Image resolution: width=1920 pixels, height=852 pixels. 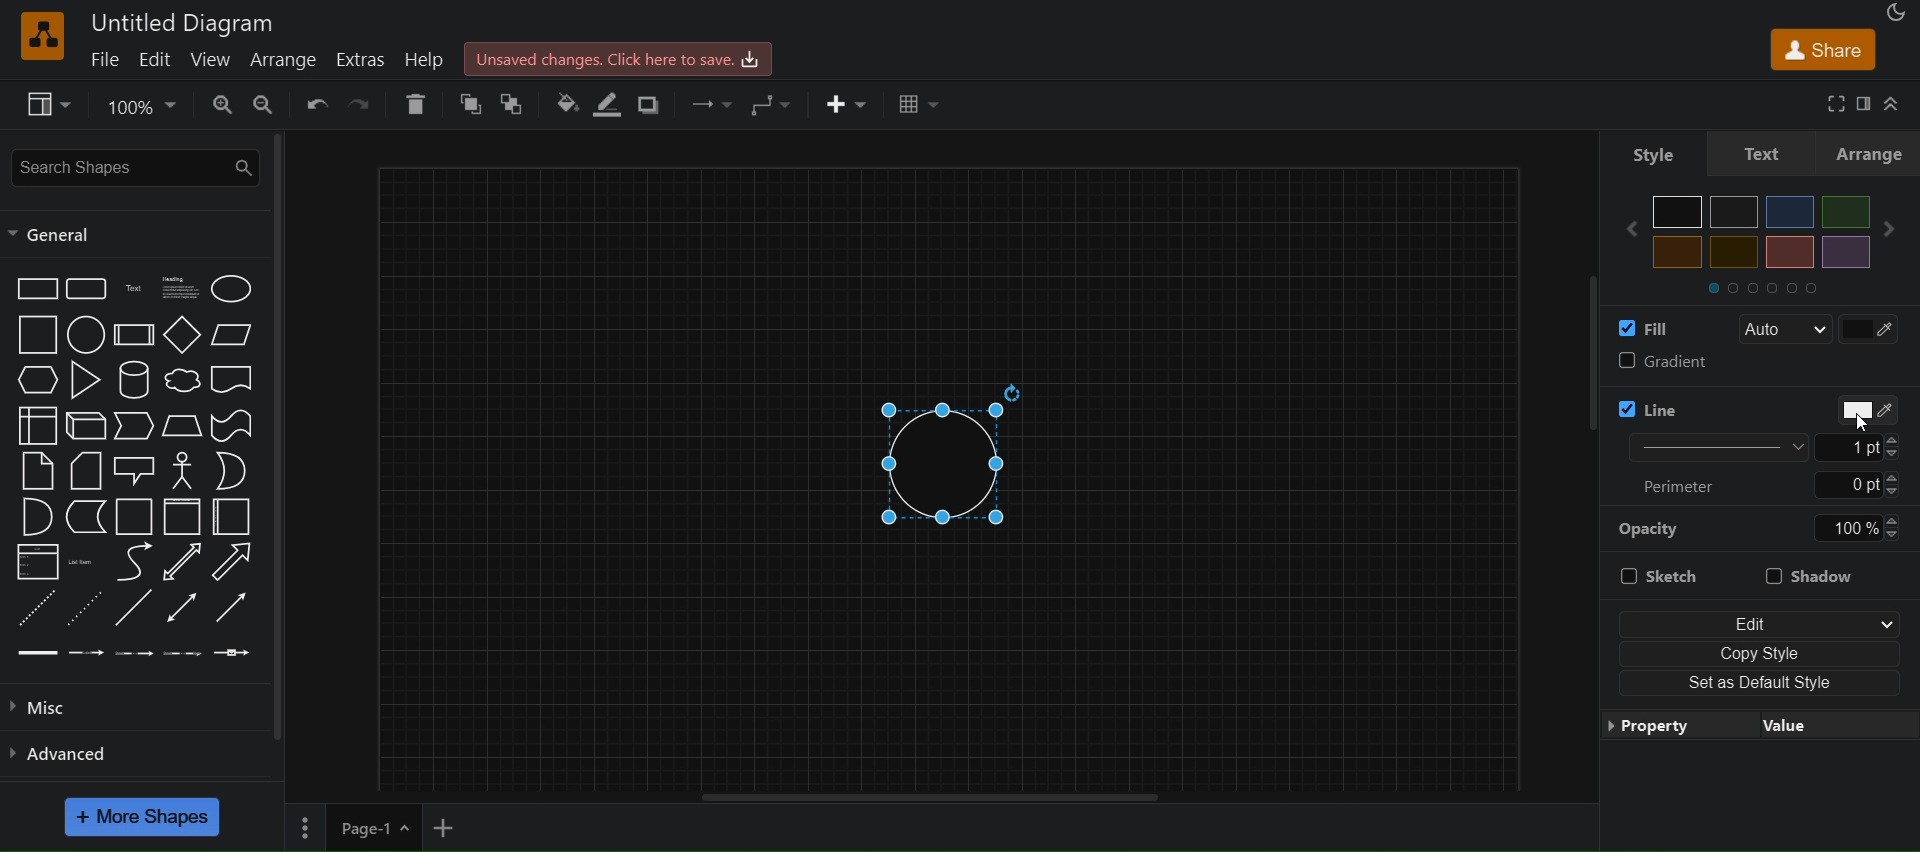 What do you see at coordinates (88, 517) in the screenshot?
I see `data storage` at bounding box center [88, 517].